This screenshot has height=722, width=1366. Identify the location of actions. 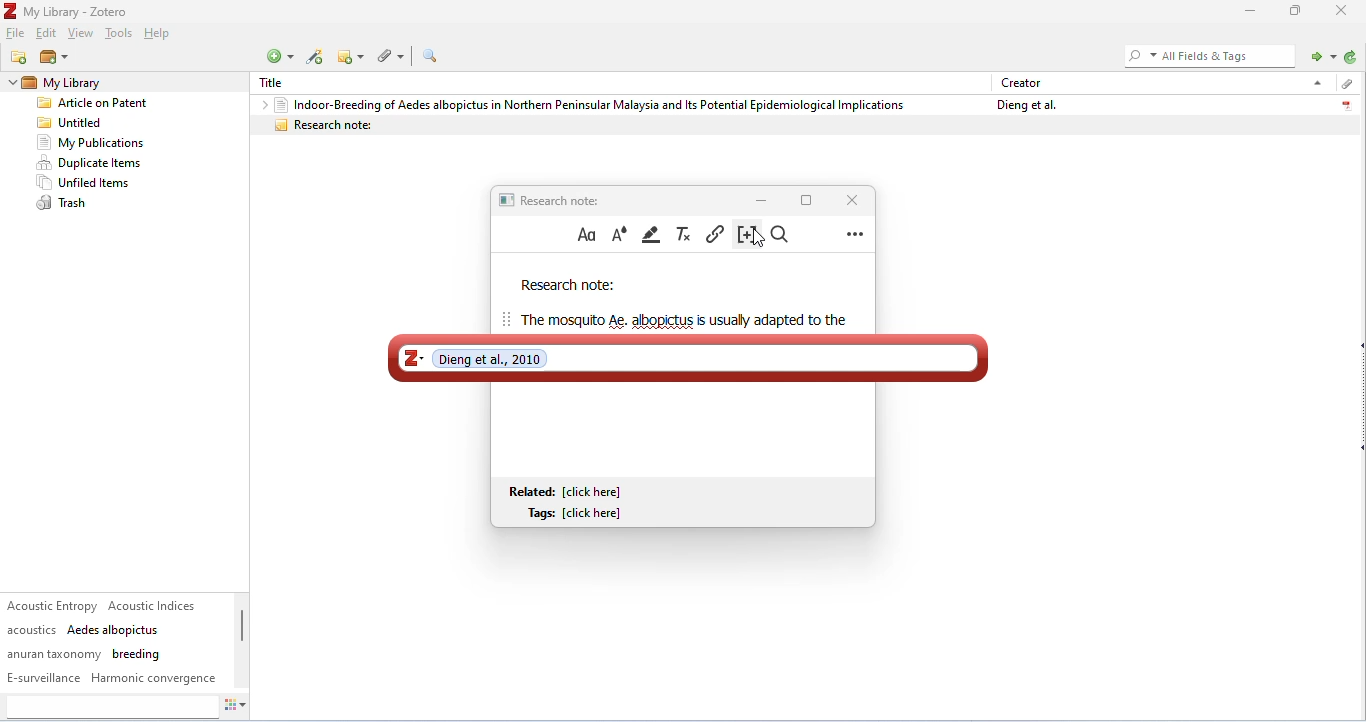
(236, 708).